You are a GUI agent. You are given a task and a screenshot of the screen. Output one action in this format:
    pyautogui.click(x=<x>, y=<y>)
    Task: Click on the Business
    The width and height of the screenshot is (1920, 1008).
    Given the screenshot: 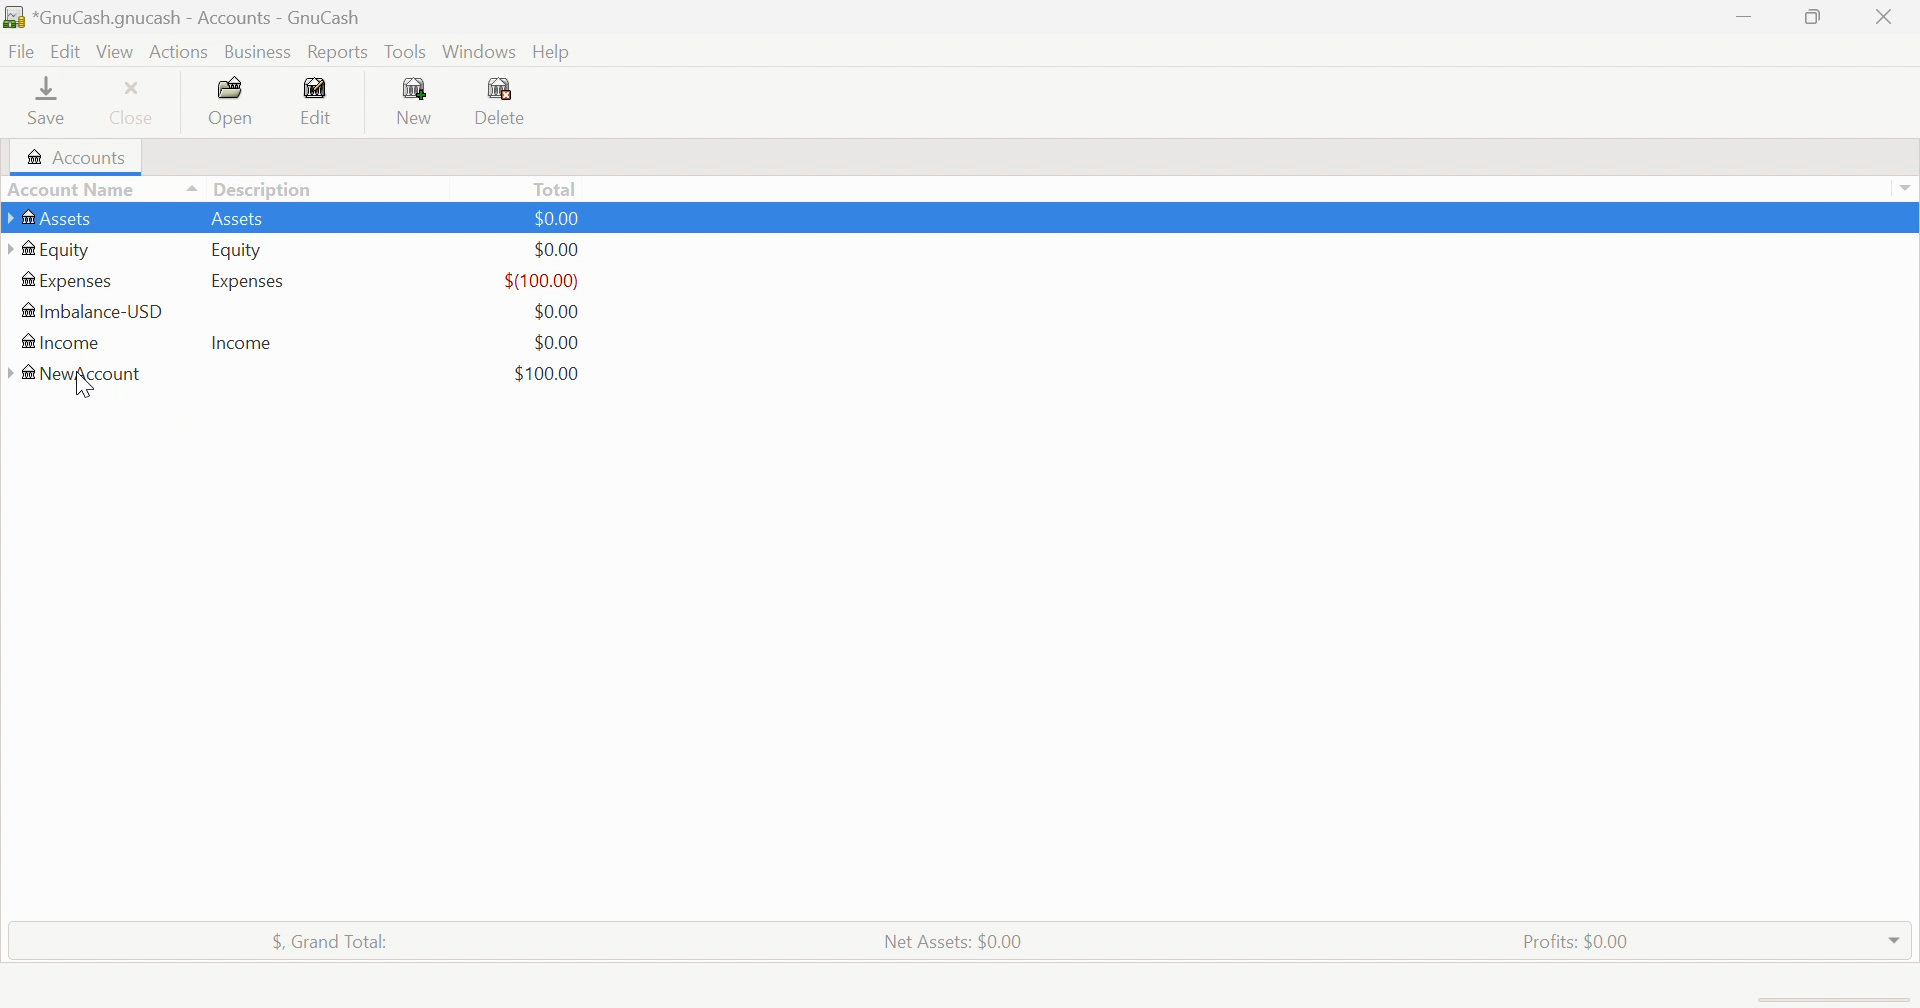 What is the action you would take?
    pyautogui.click(x=259, y=53)
    